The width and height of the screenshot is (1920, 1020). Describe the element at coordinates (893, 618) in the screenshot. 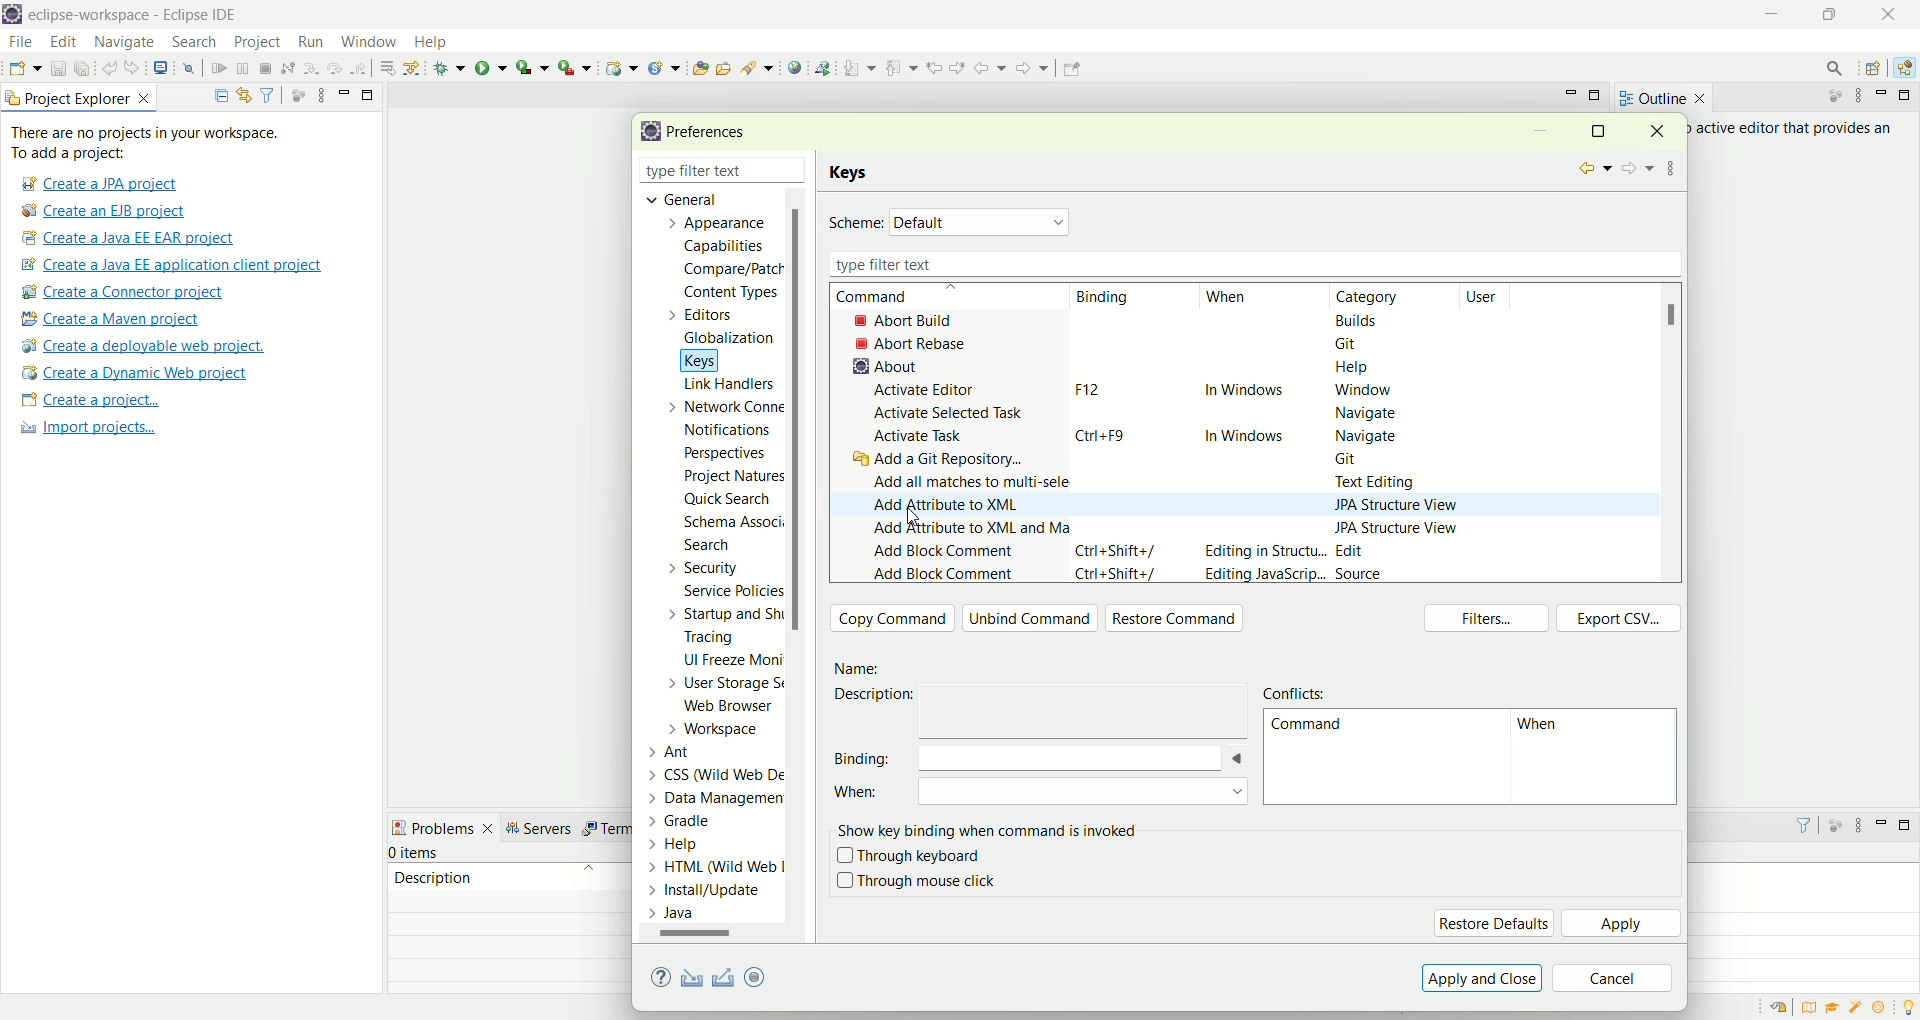

I see `copy command` at that location.